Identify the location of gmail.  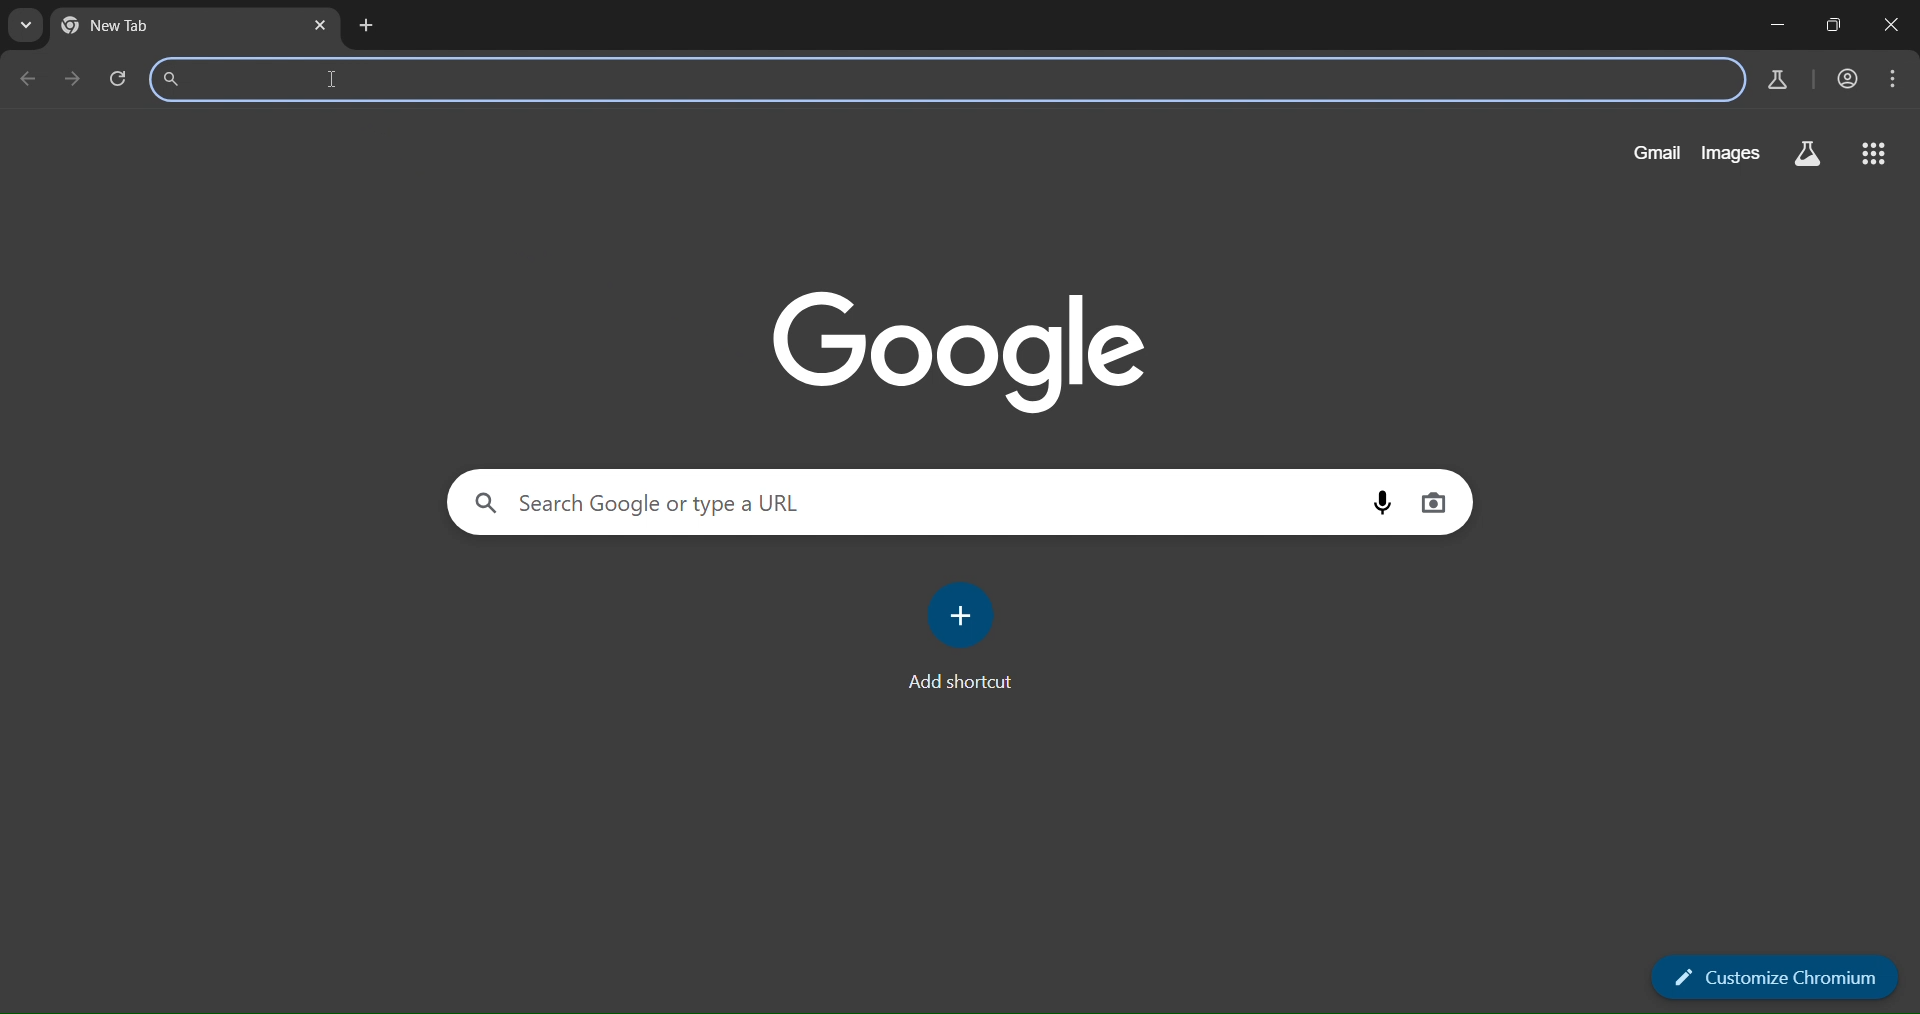
(1652, 151).